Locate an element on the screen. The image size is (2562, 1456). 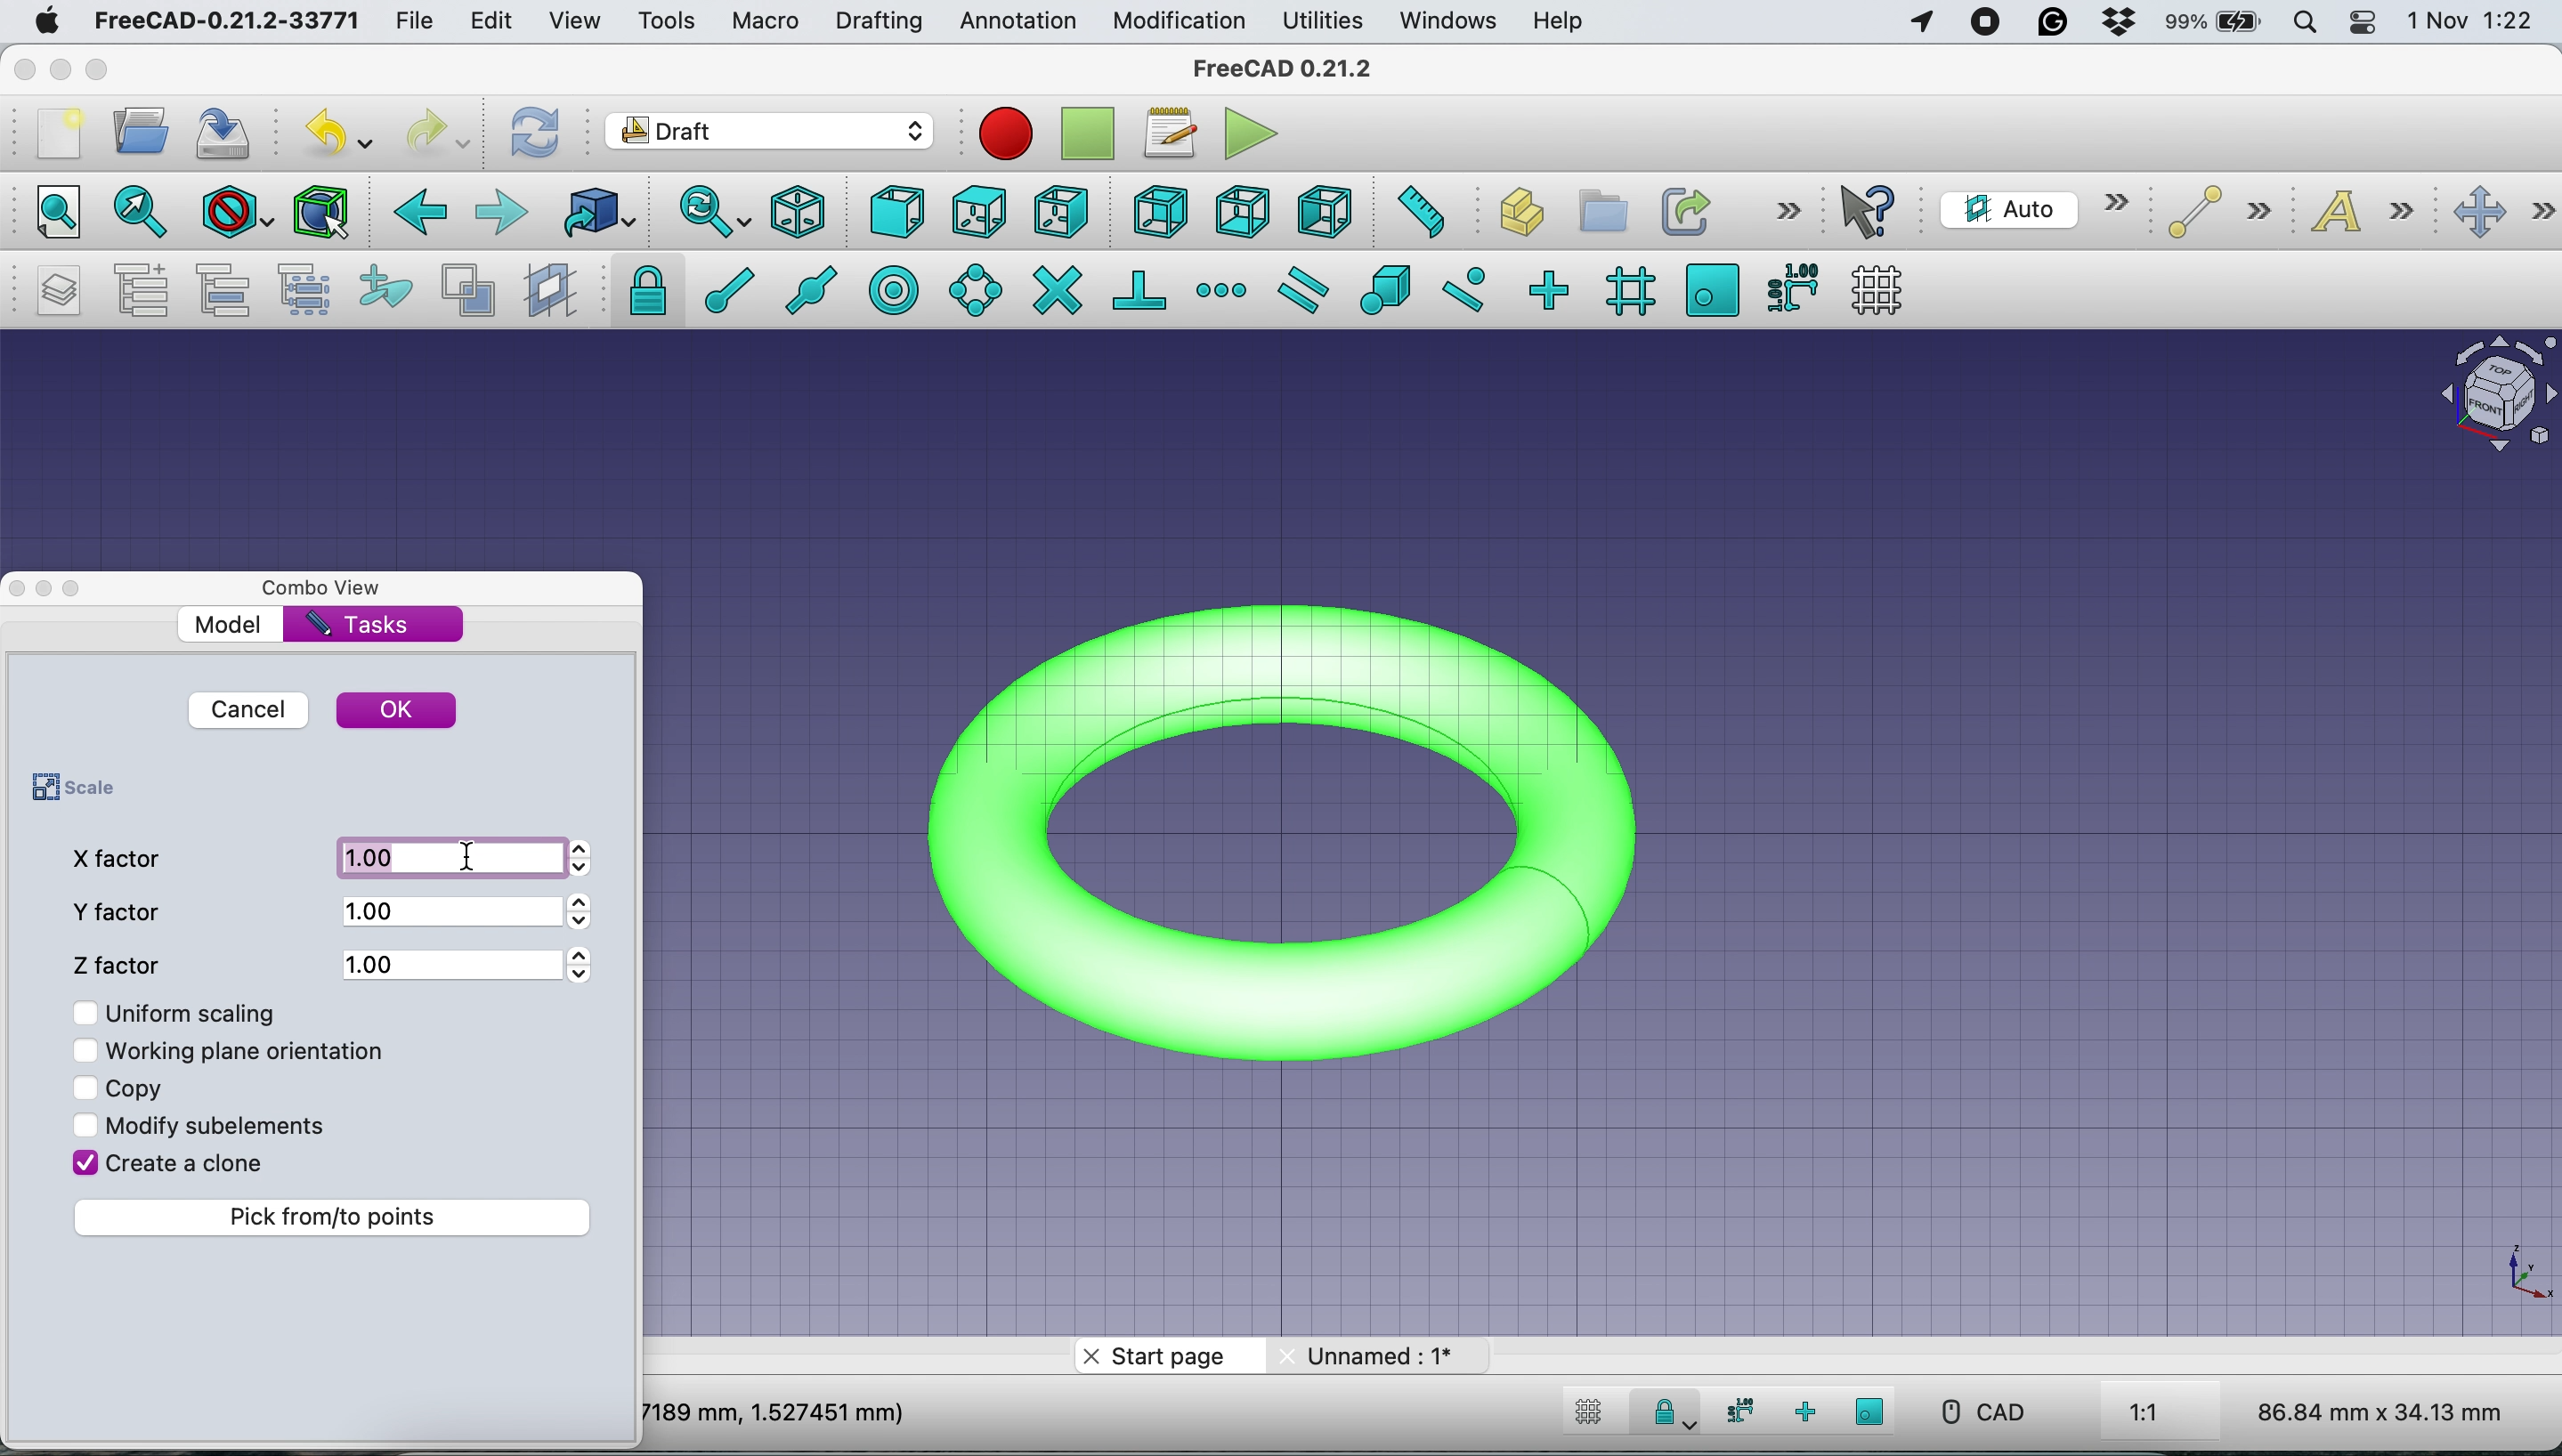
y factor is located at coordinates (124, 911).